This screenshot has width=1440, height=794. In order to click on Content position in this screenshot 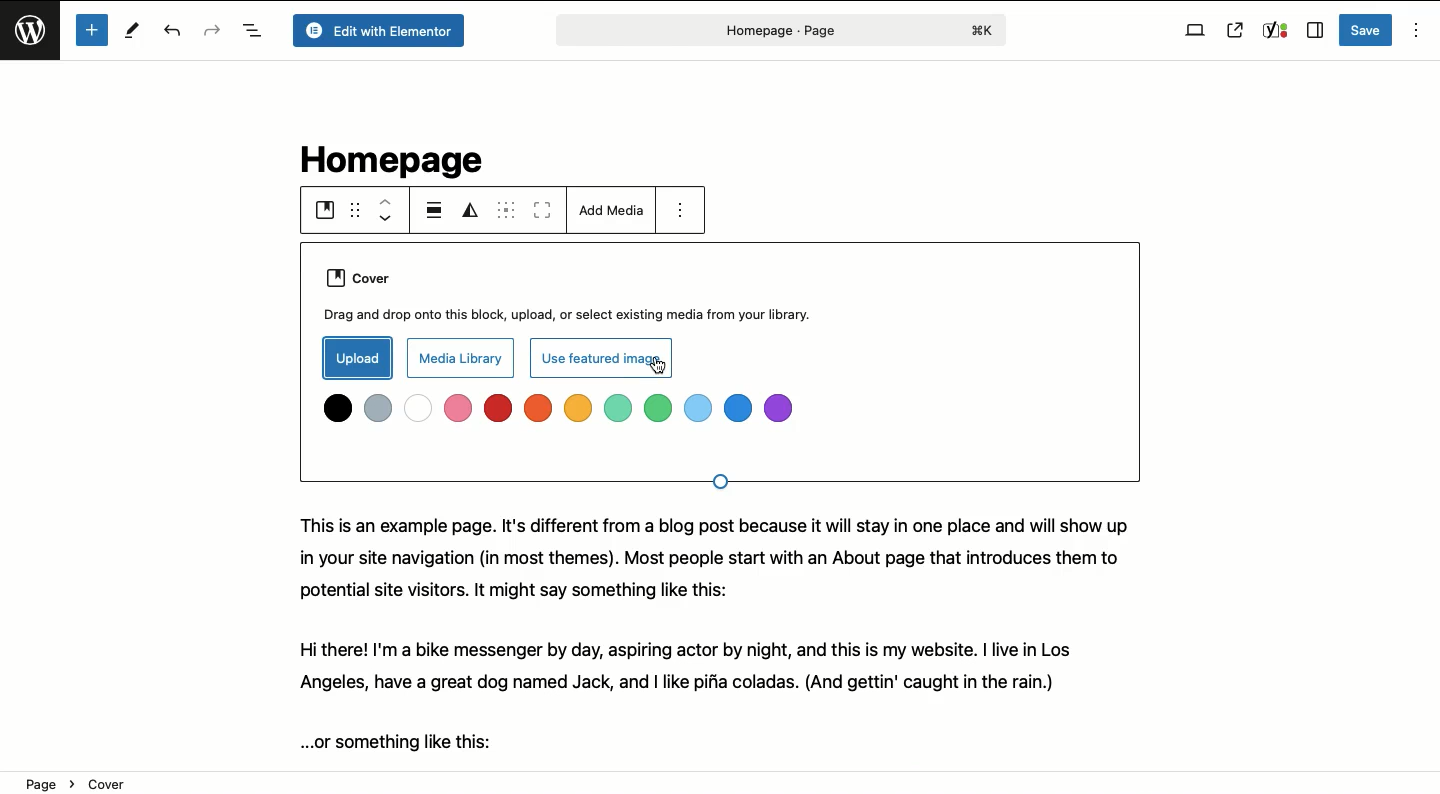, I will do `click(506, 210)`.